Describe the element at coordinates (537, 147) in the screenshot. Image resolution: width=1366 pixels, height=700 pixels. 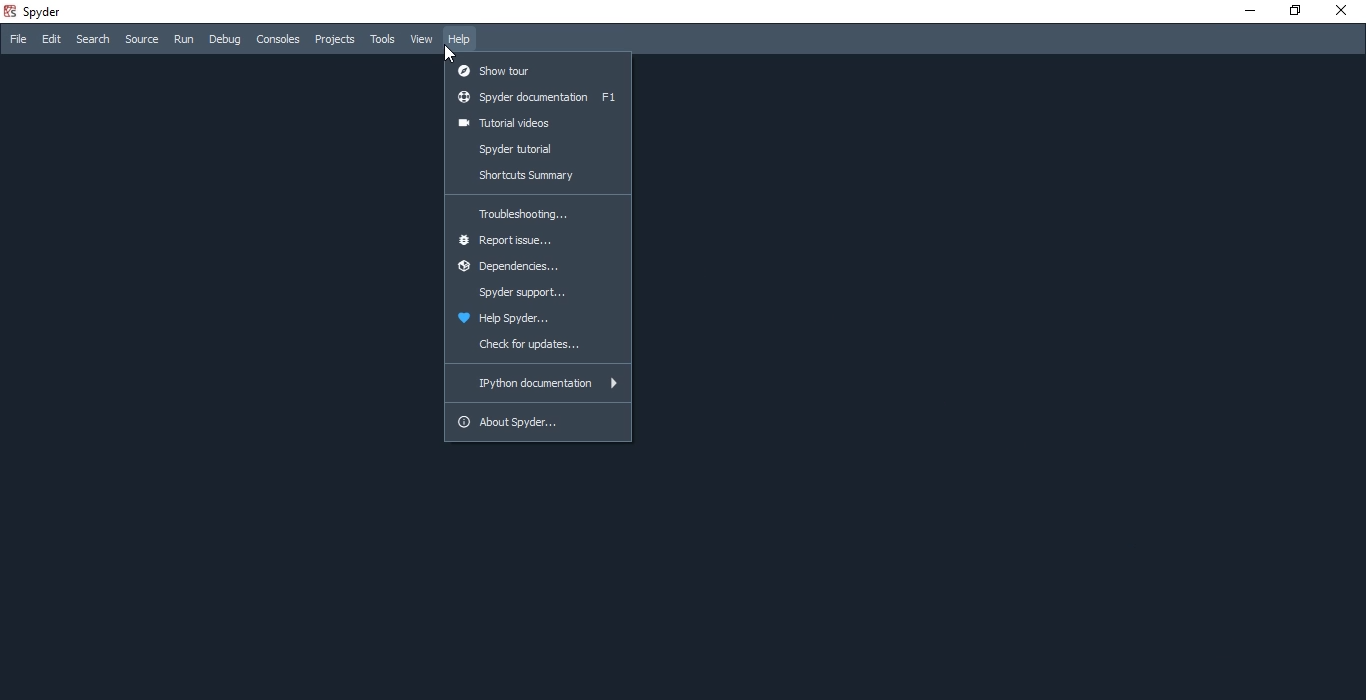
I see `spyder tutorial` at that location.